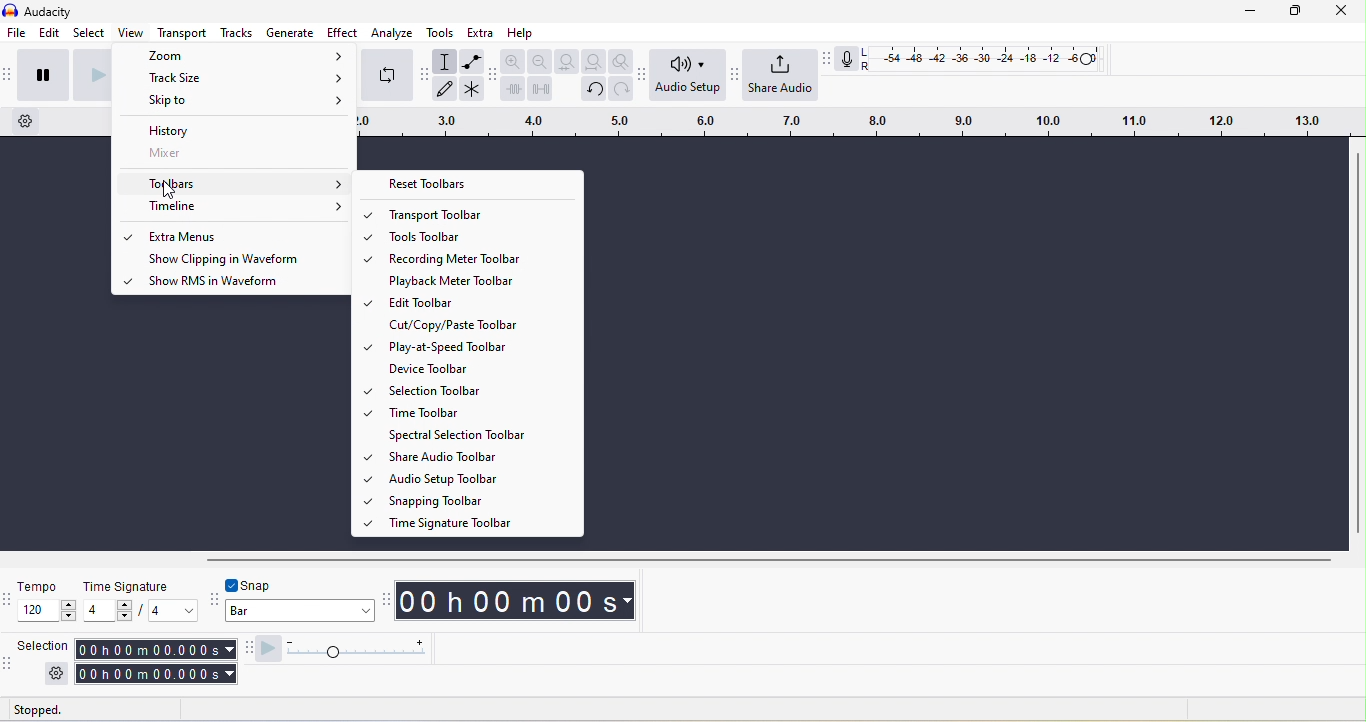 This screenshot has height=722, width=1366. Describe the element at coordinates (89, 32) in the screenshot. I see `select` at that location.